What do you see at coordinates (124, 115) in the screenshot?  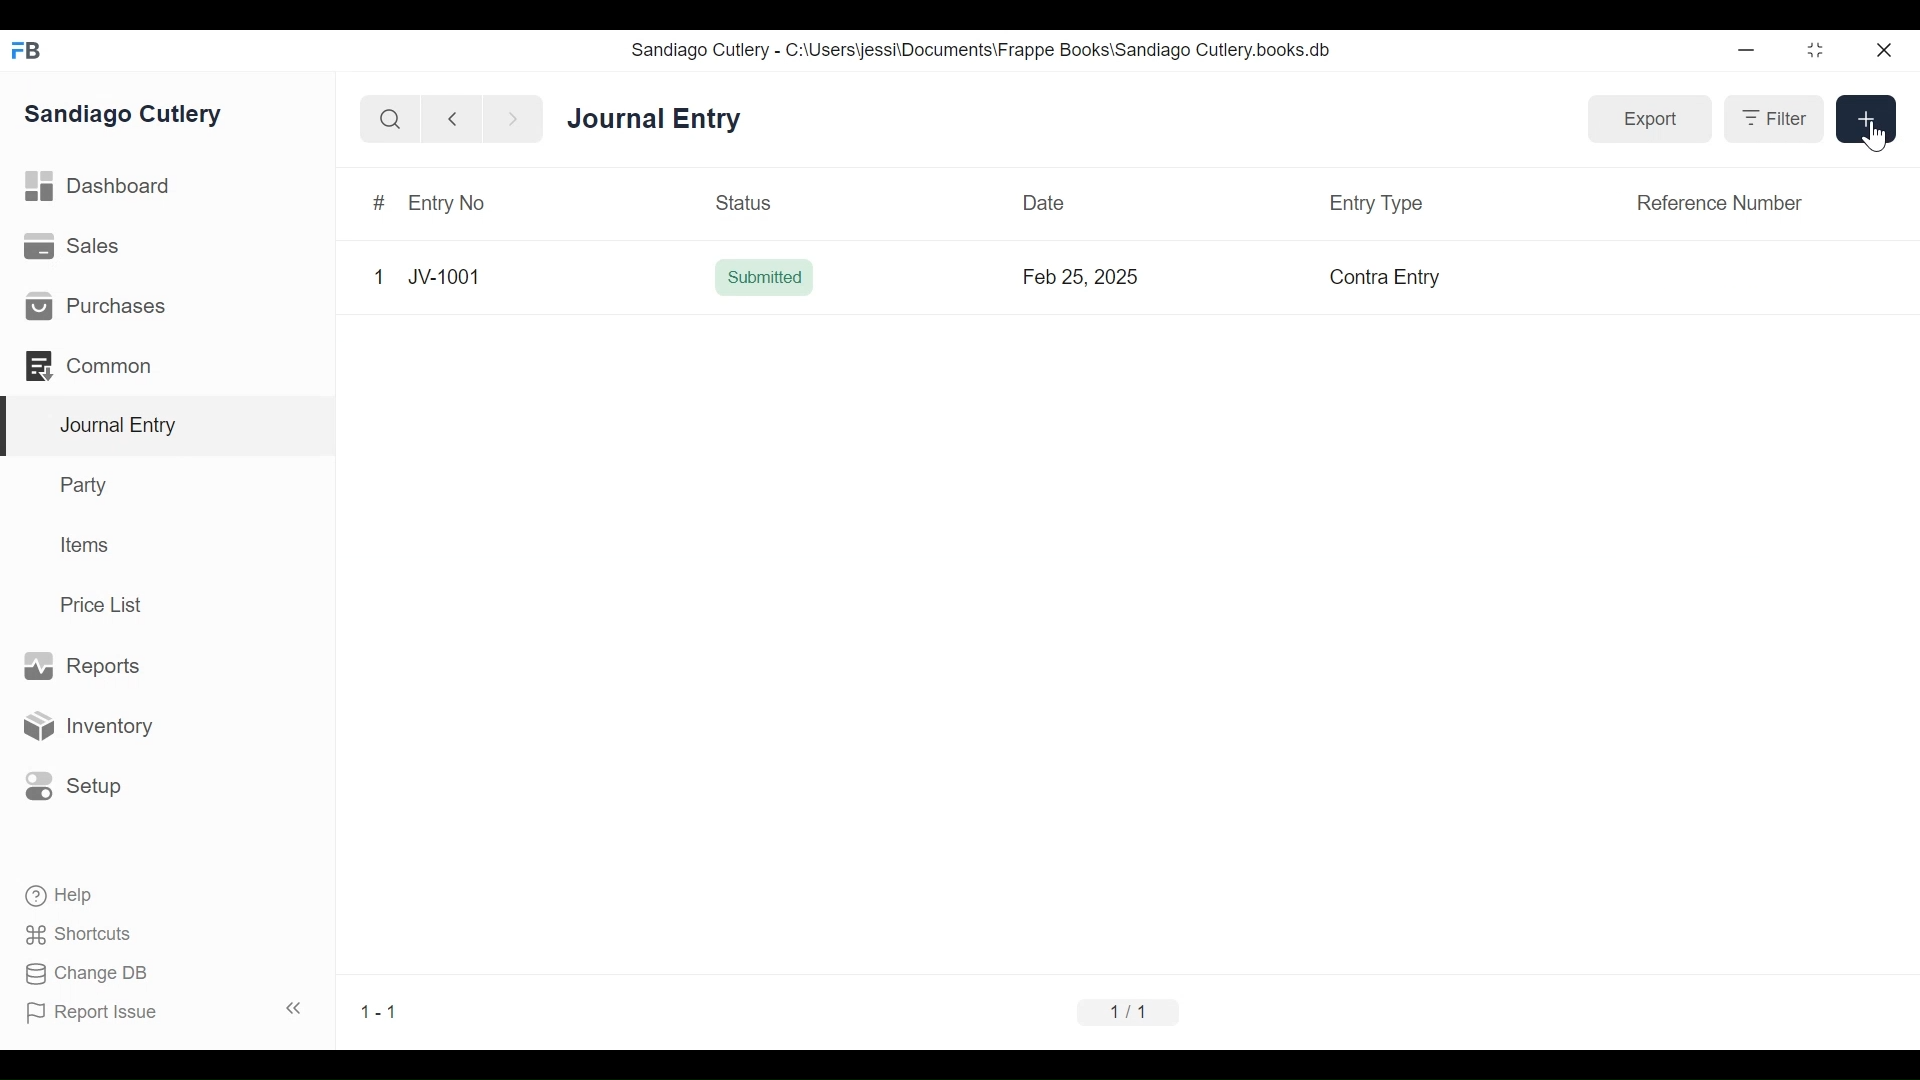 I see `Sandiago Cutlery` at bounding box center [124, 115].